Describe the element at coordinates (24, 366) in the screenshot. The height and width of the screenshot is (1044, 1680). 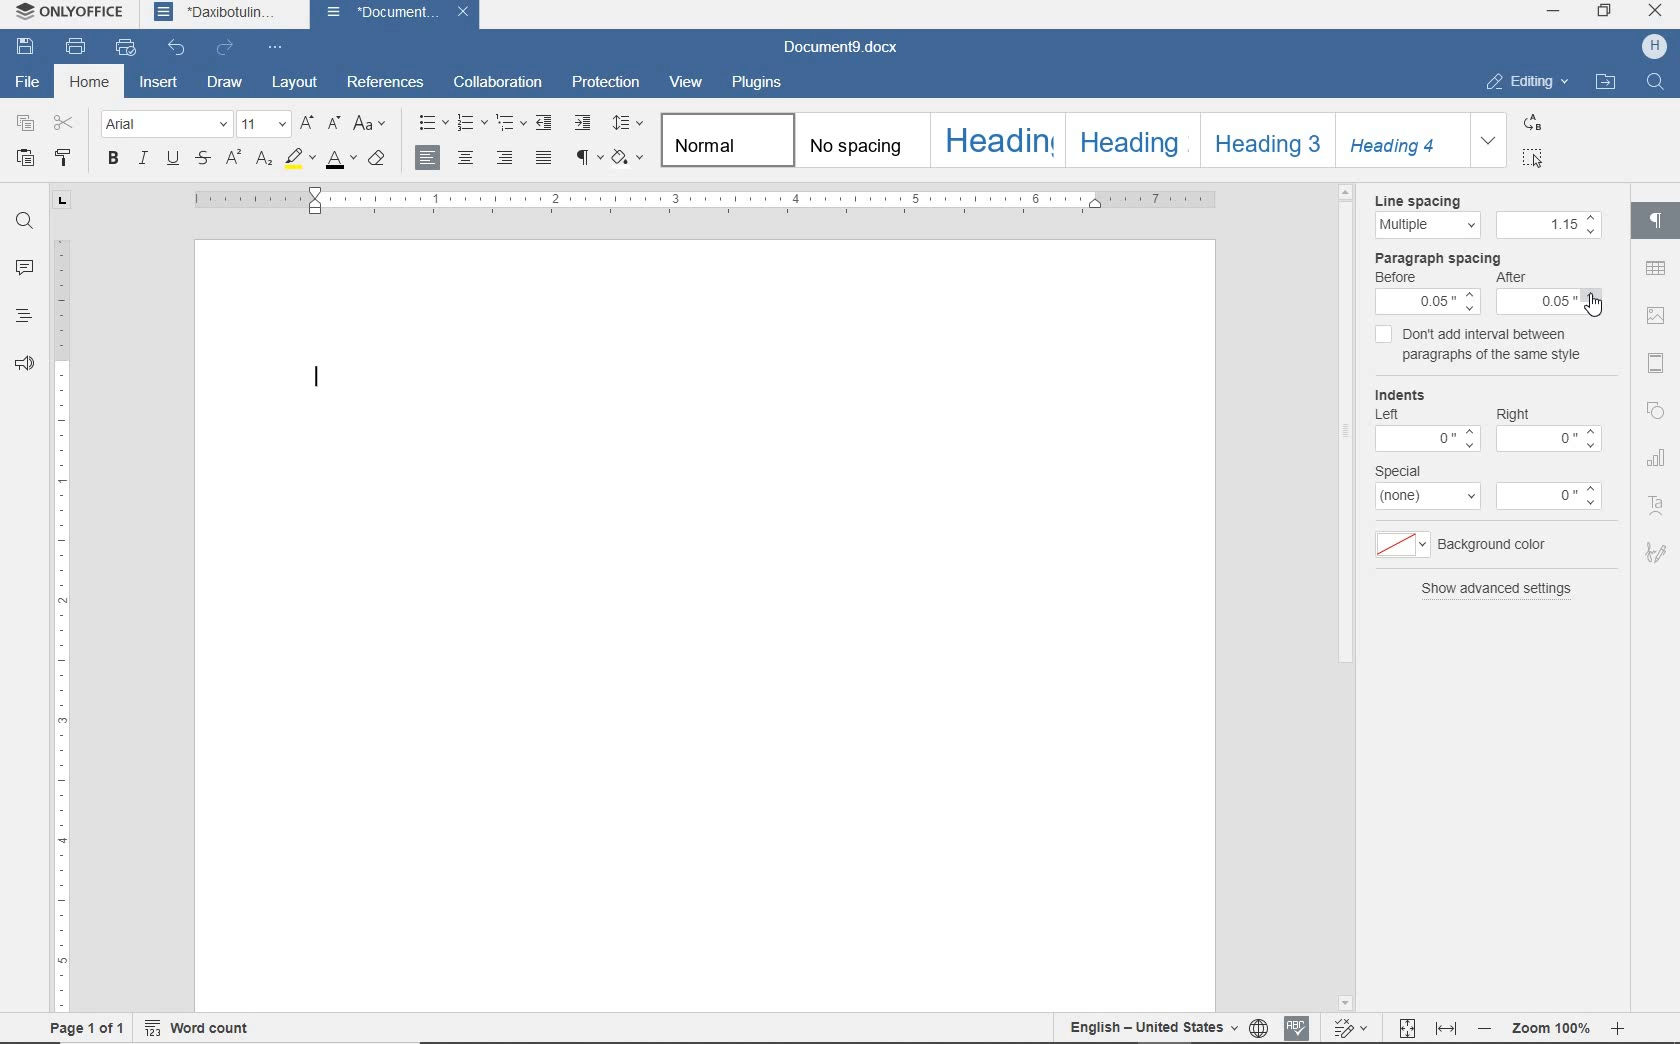
I see `feedback & support` at that location.